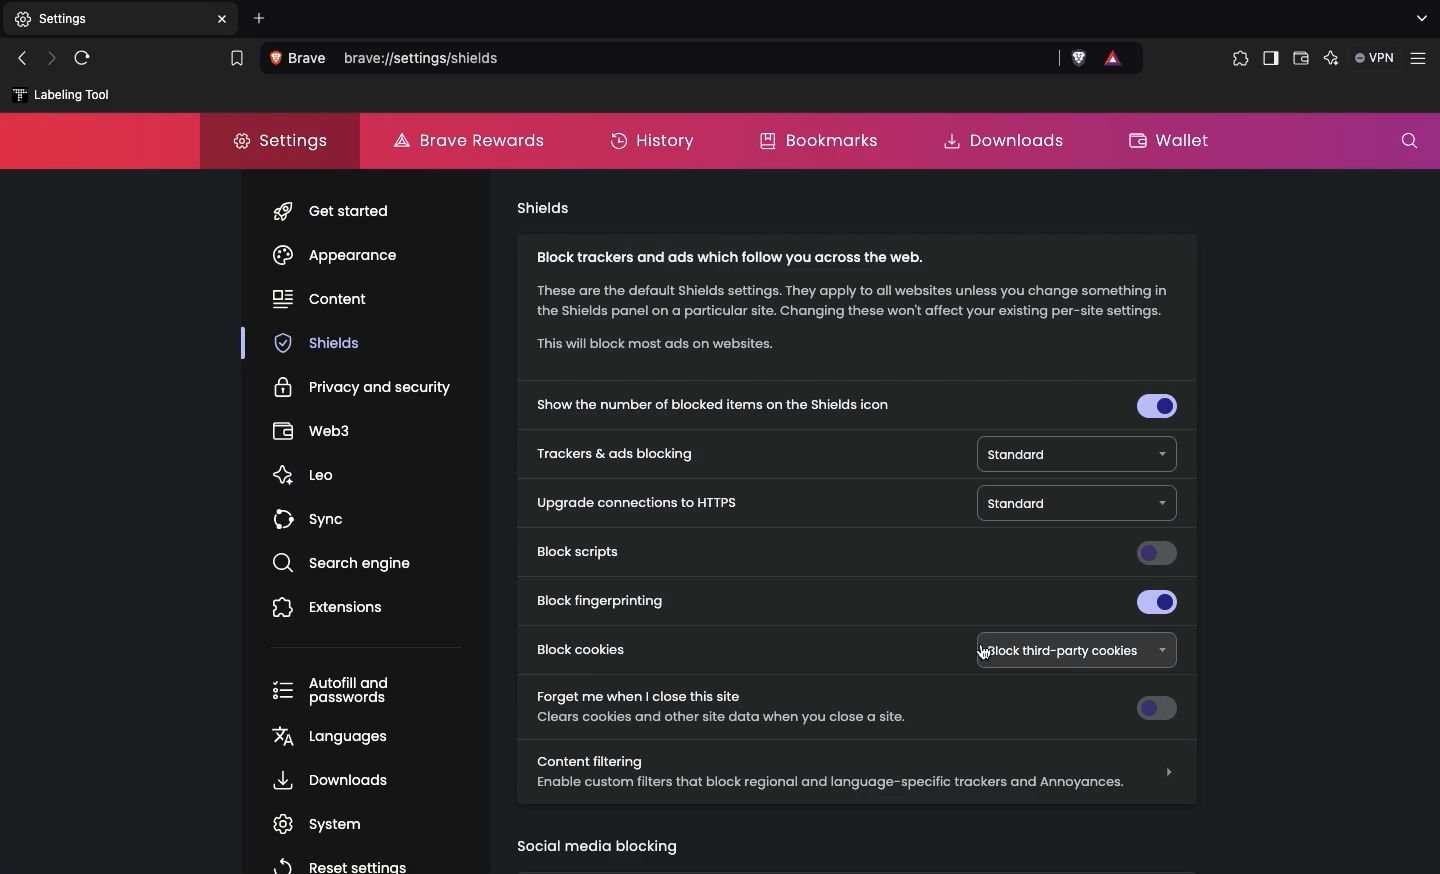  What do you see at coordinates (543, 209) in the screenshot?
I see `Shields` at bounding box center [543, 209].